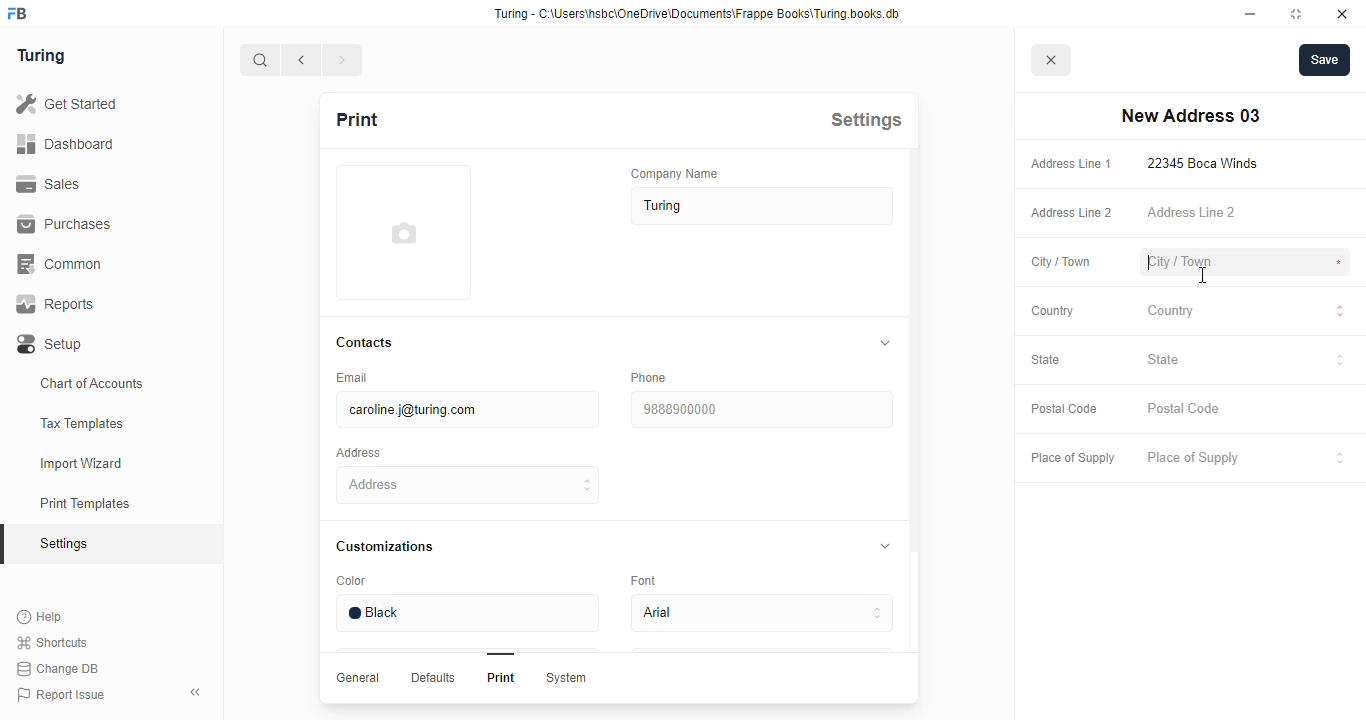 Image resolution: width=1366 pixels, height=720 pixels. Describe the element at coordinates (1246, 313) in the screenshot. I see `country` at that location.